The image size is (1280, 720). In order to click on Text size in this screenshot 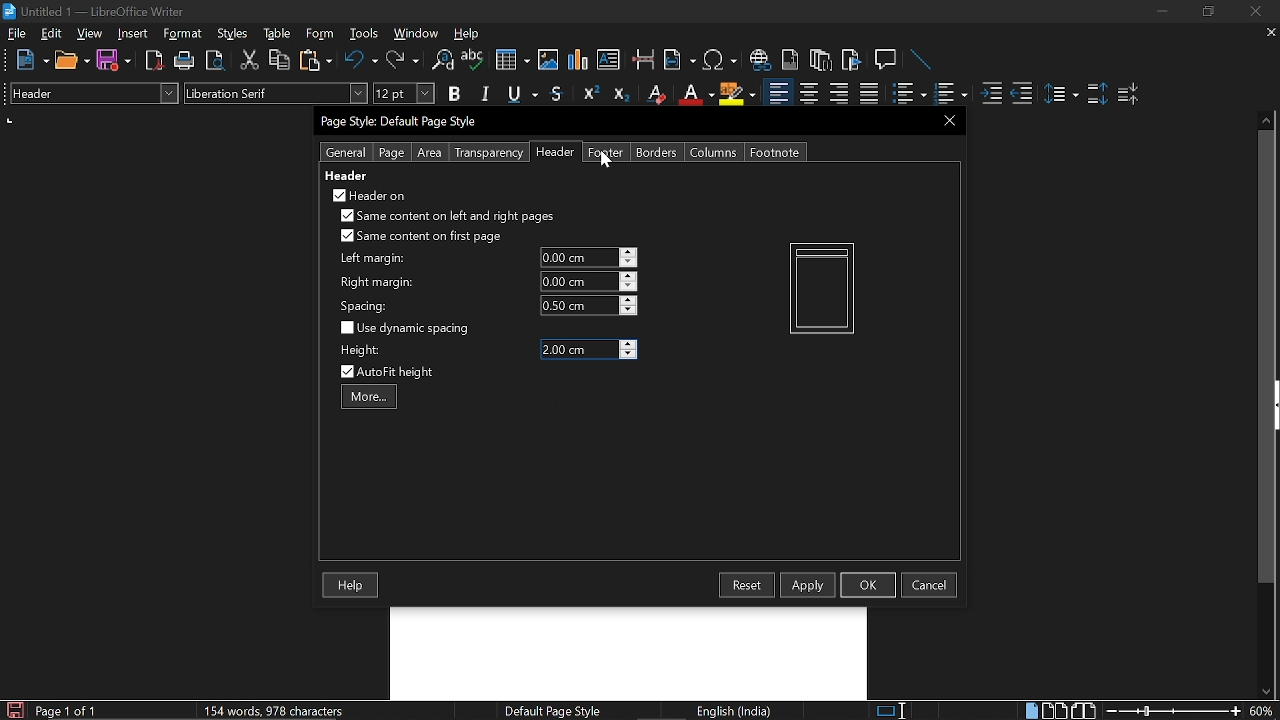, I will do `click(403, 93)`.